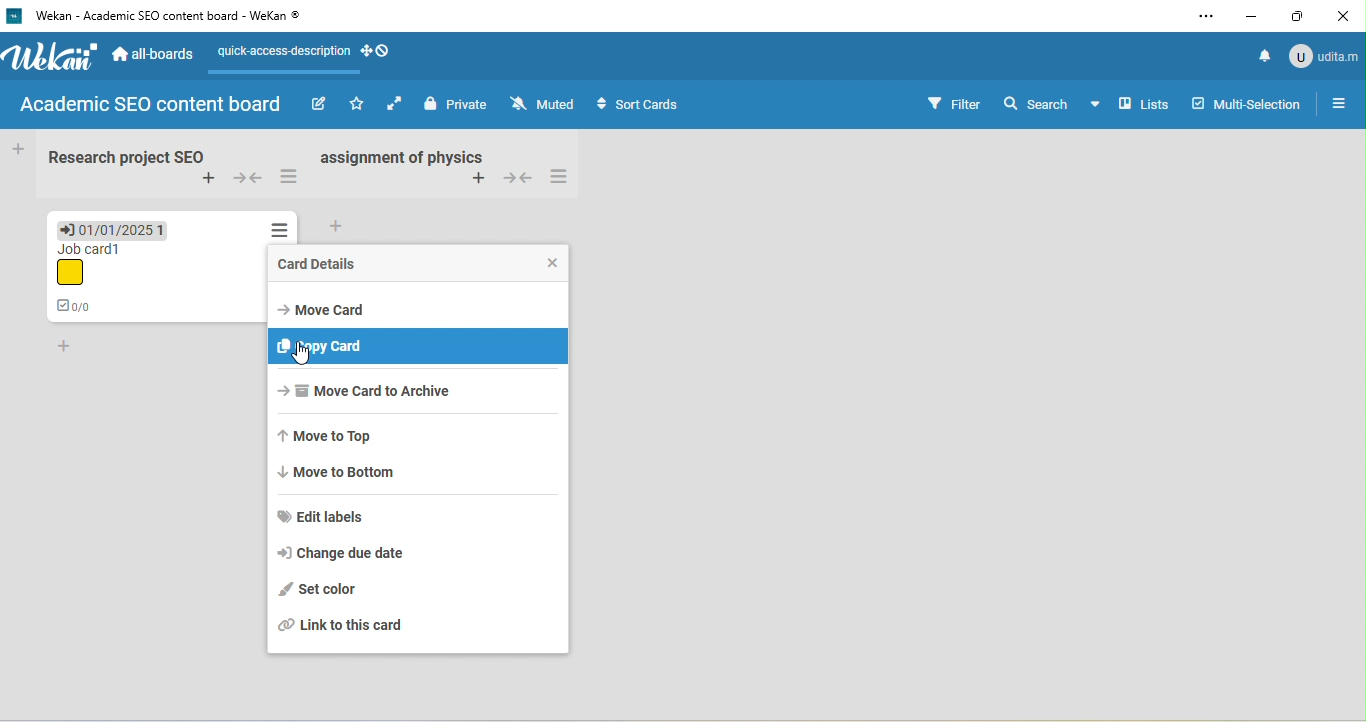 Image resolution: width=1366 pixels, height=722 pixels. Describe the element at coordinates (416, 345) in the screenshot. I see `copy card` at that location.